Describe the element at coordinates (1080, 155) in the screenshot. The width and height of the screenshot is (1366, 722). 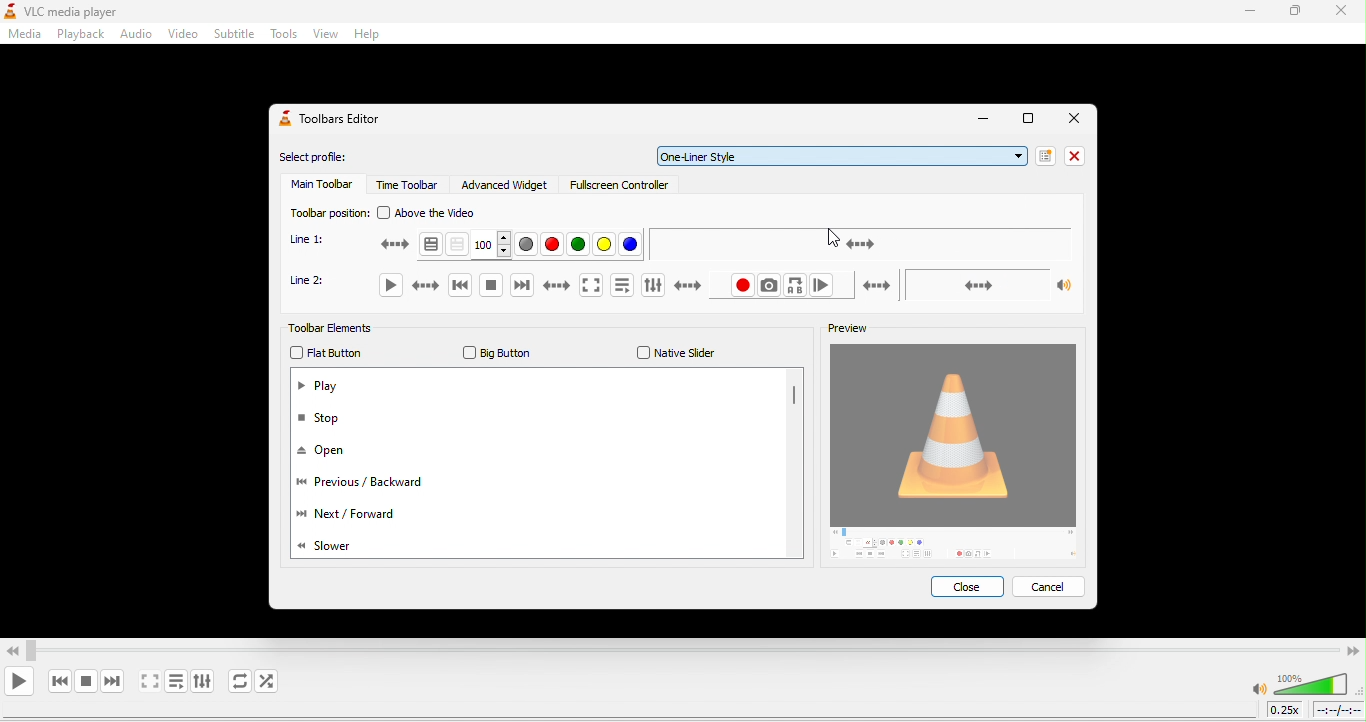
I see `close` at that location.